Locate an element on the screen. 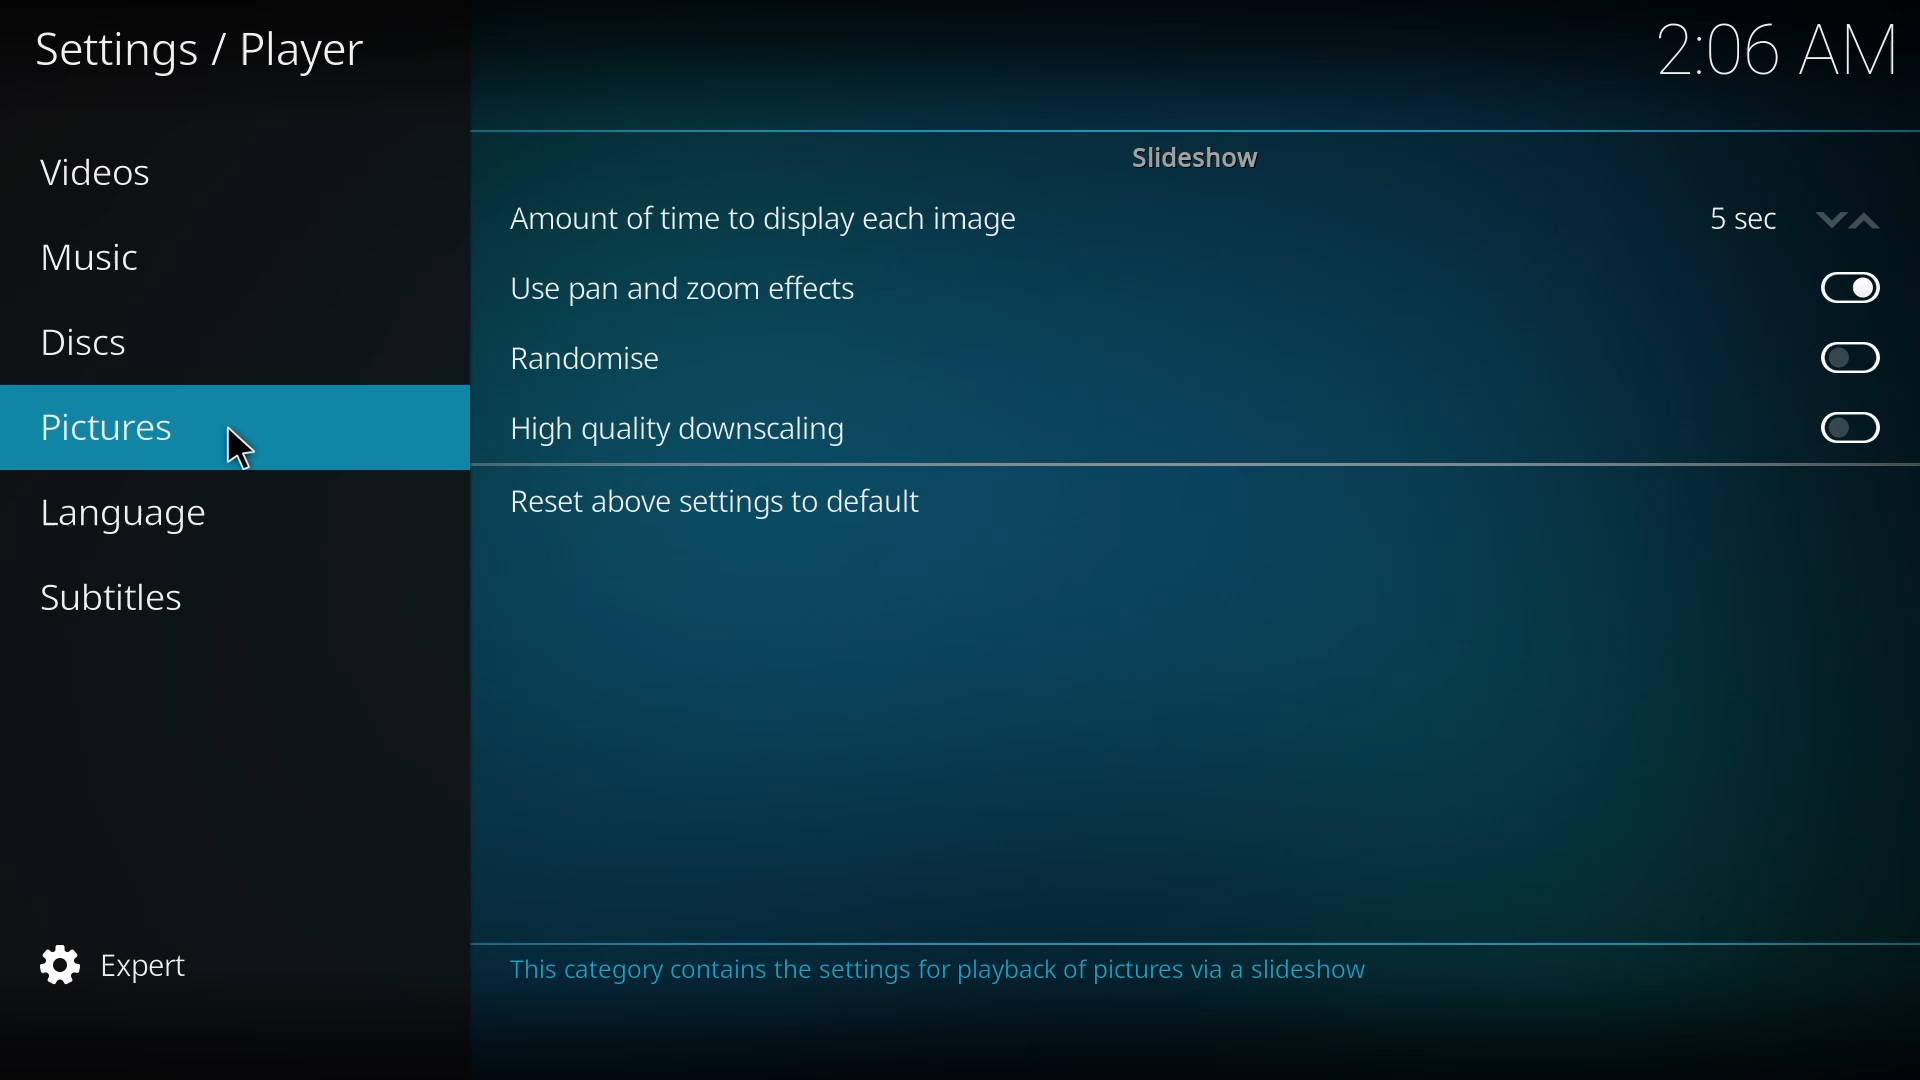 This screenshot has height=1080, width=1920. settings player is located at coordinates (207, 53).